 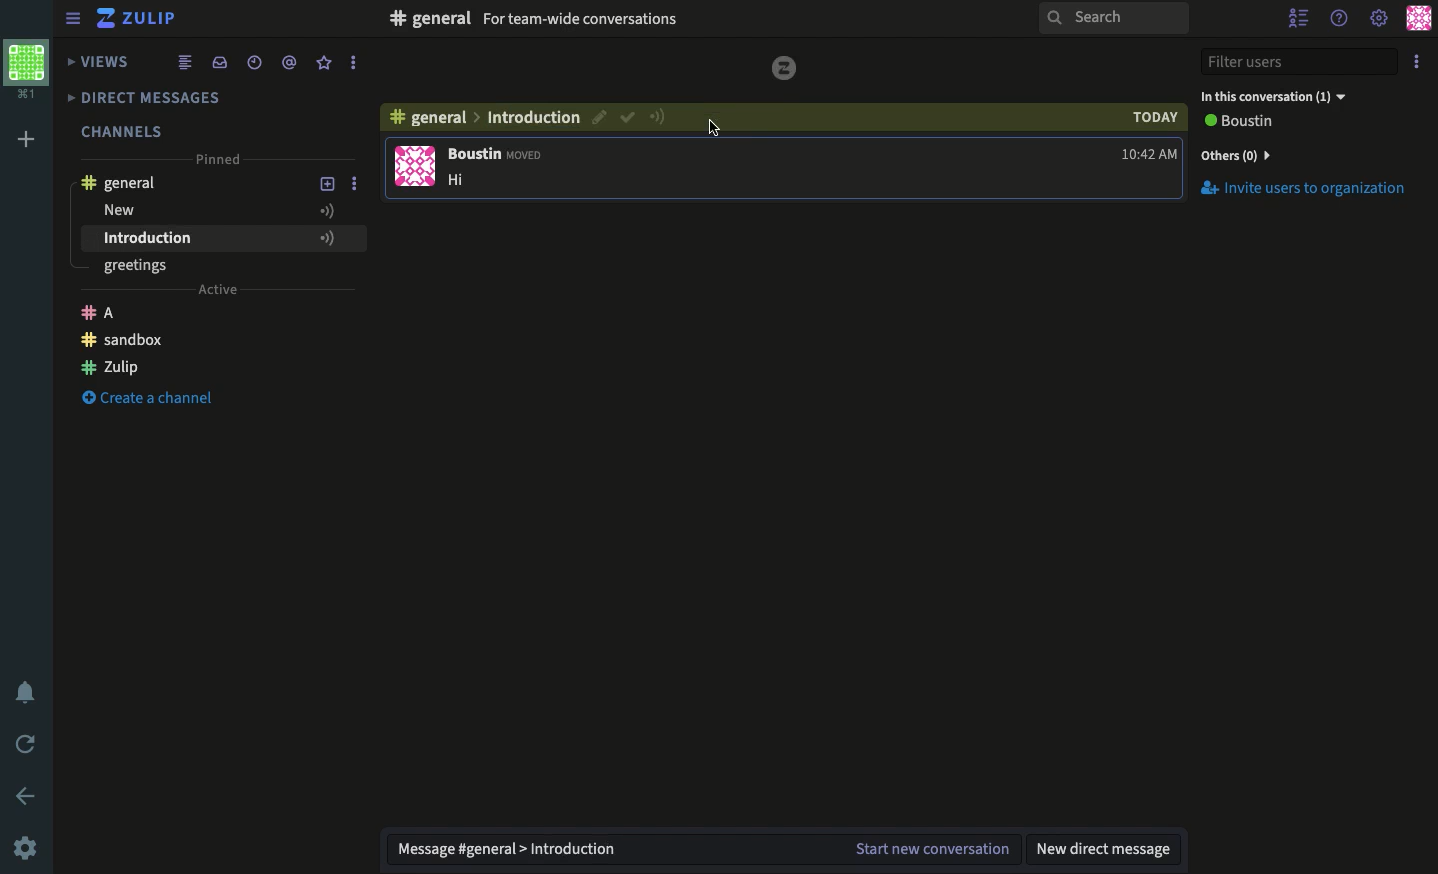 I want to click on Settings, so click(x=28, y=847).